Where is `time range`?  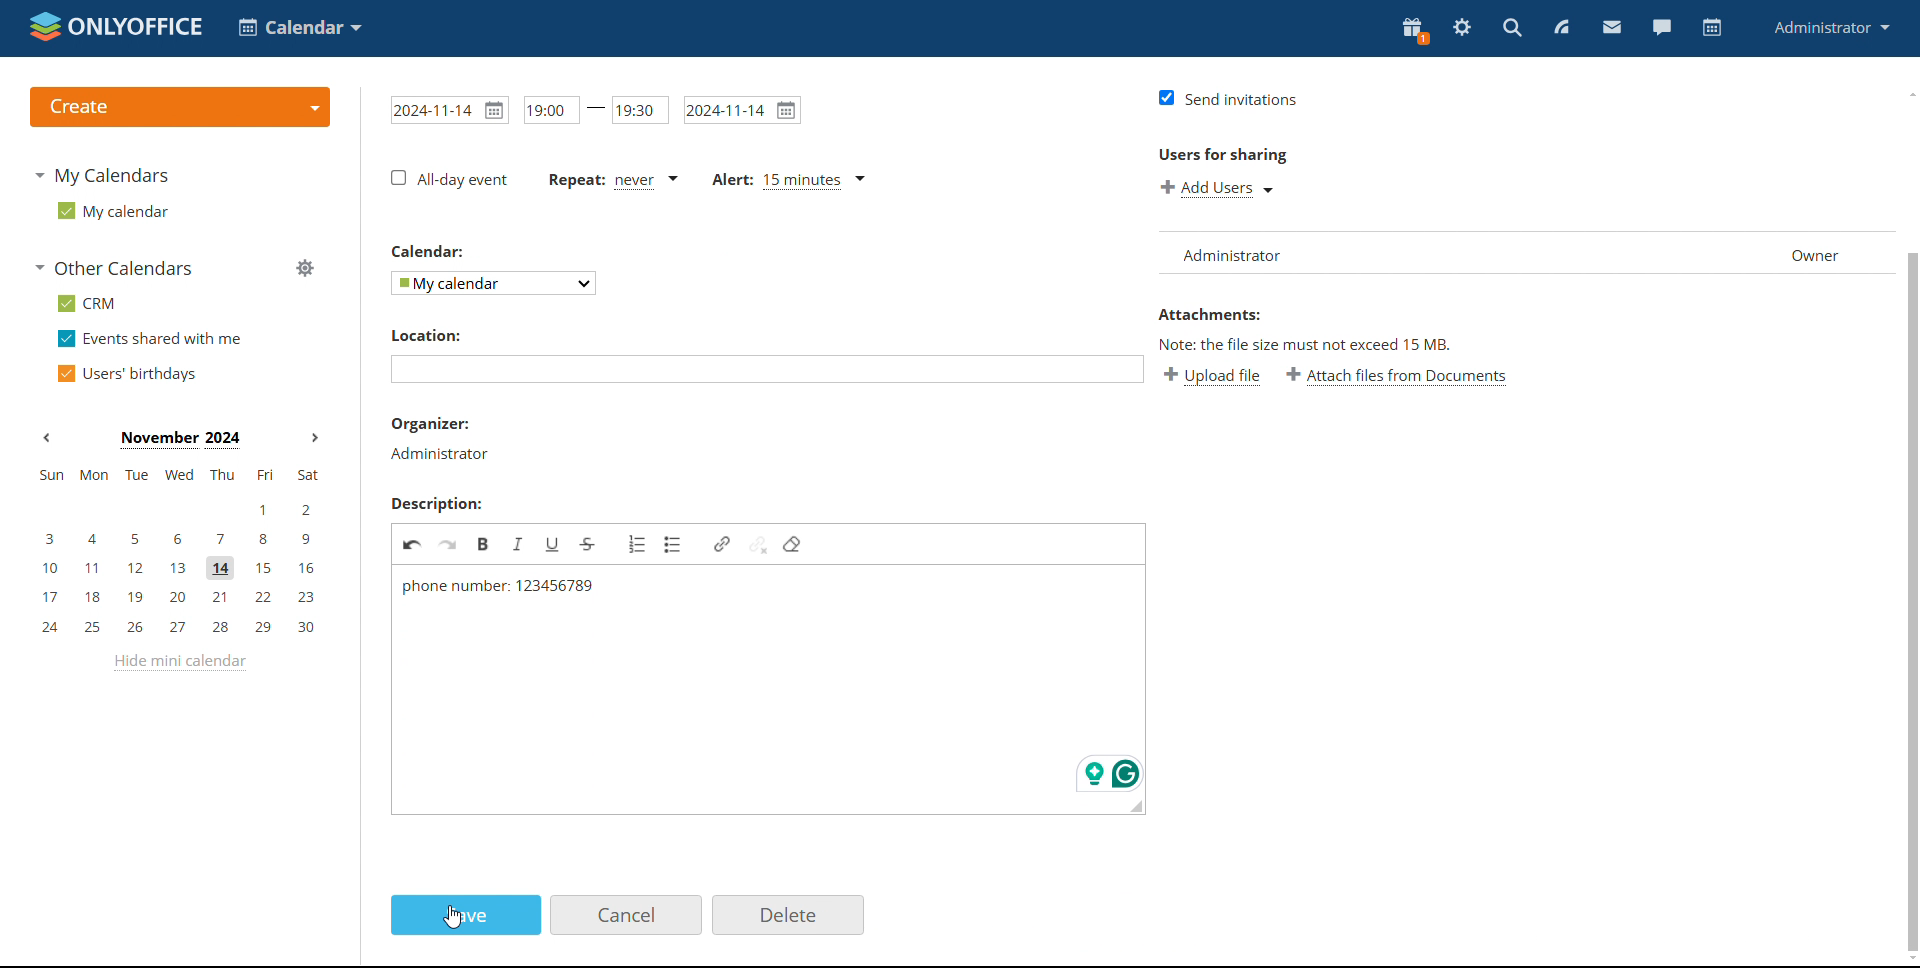 time range is located at coordinates (596, 111).